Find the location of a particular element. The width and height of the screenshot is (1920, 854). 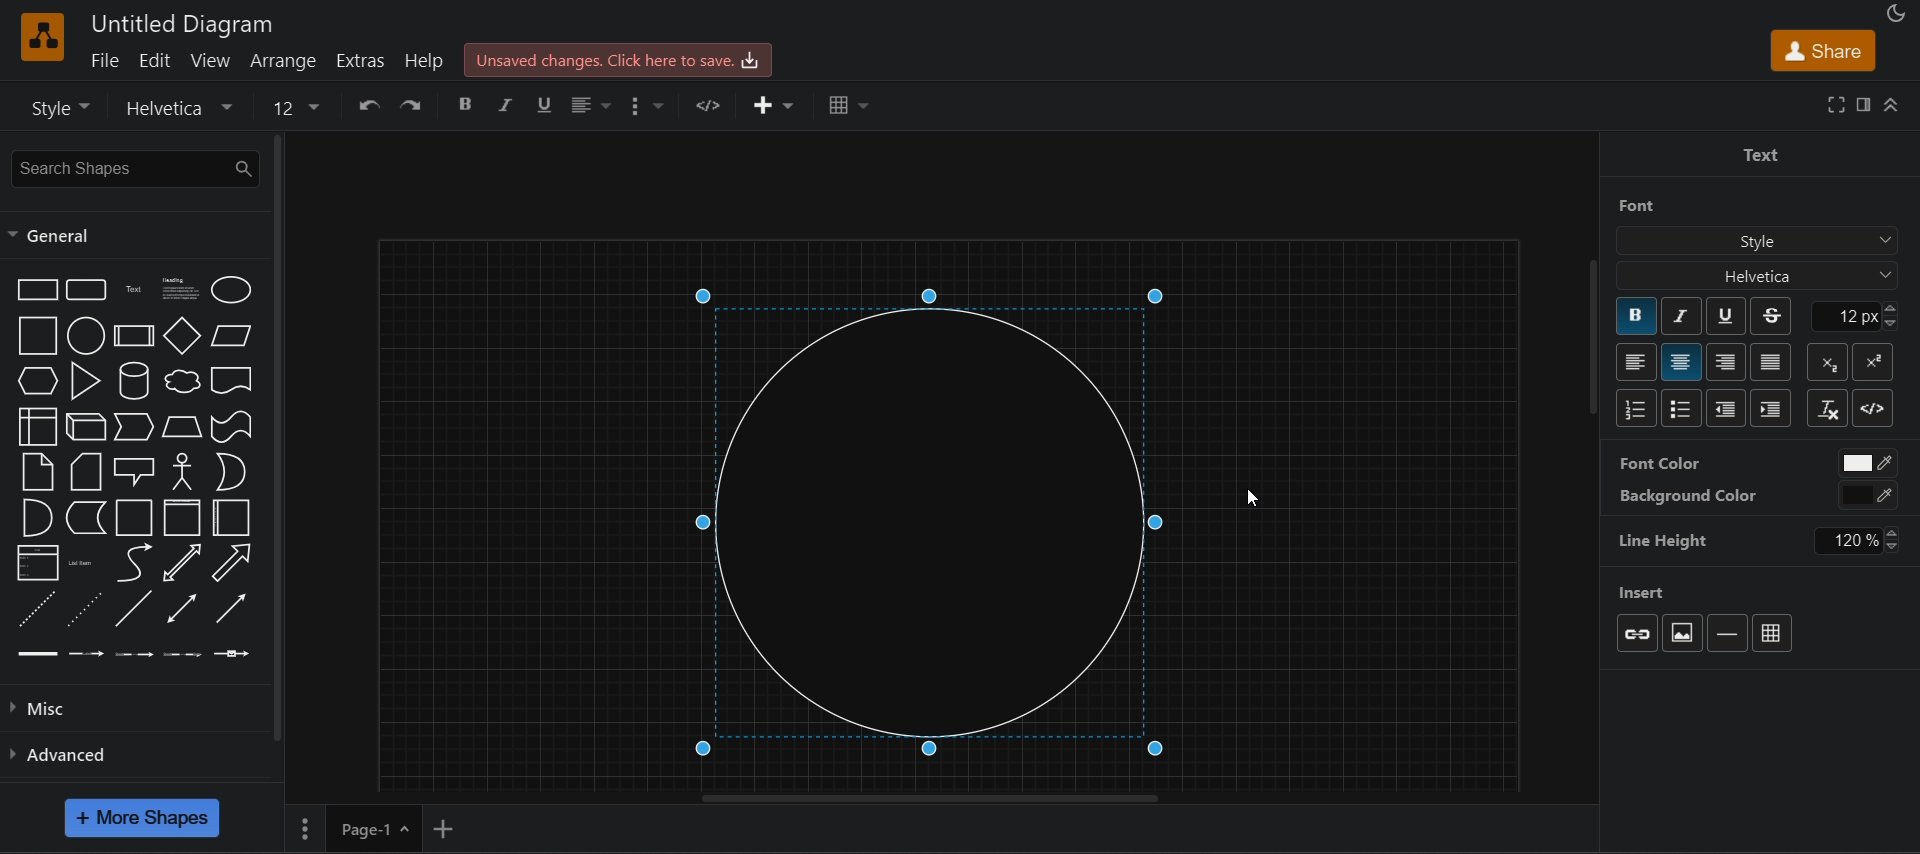

bold is located at coordinates (470, 105).